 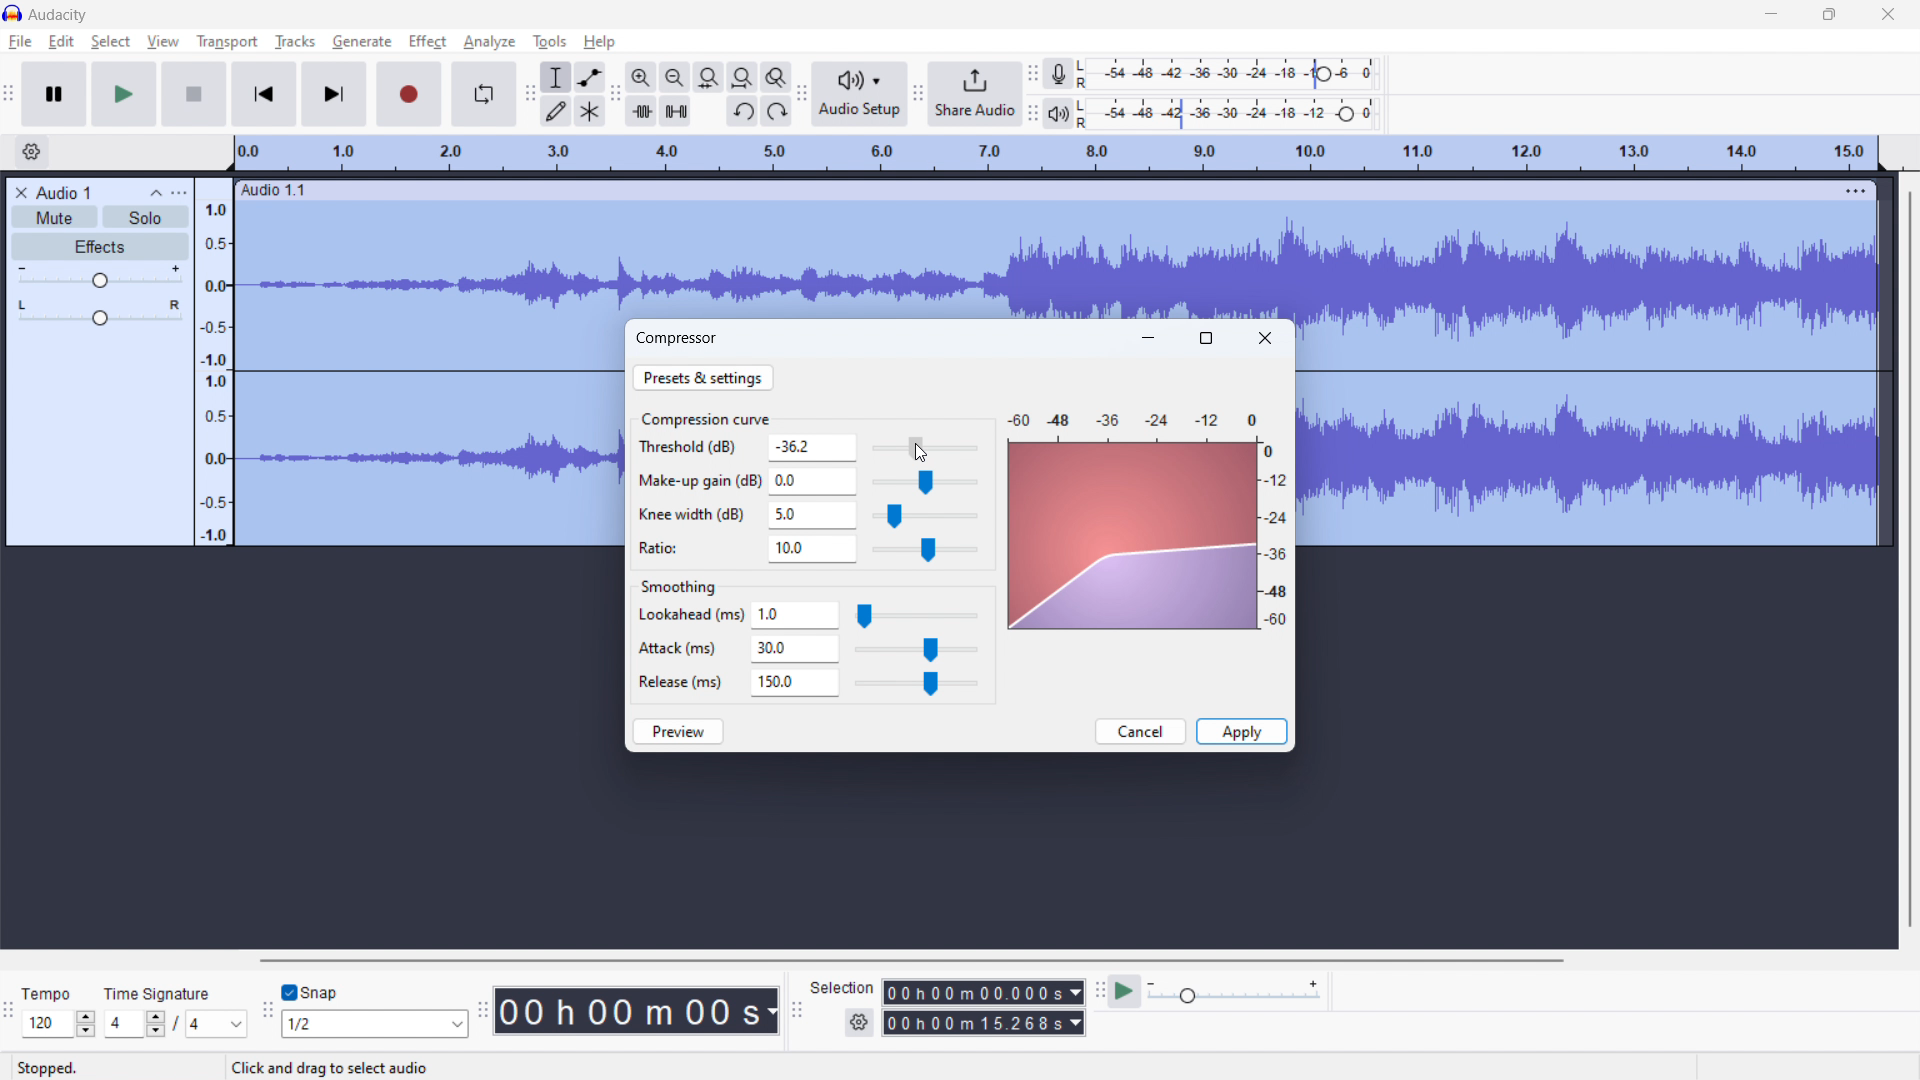 I want to click on cancel, so click(x=1140, y=731).